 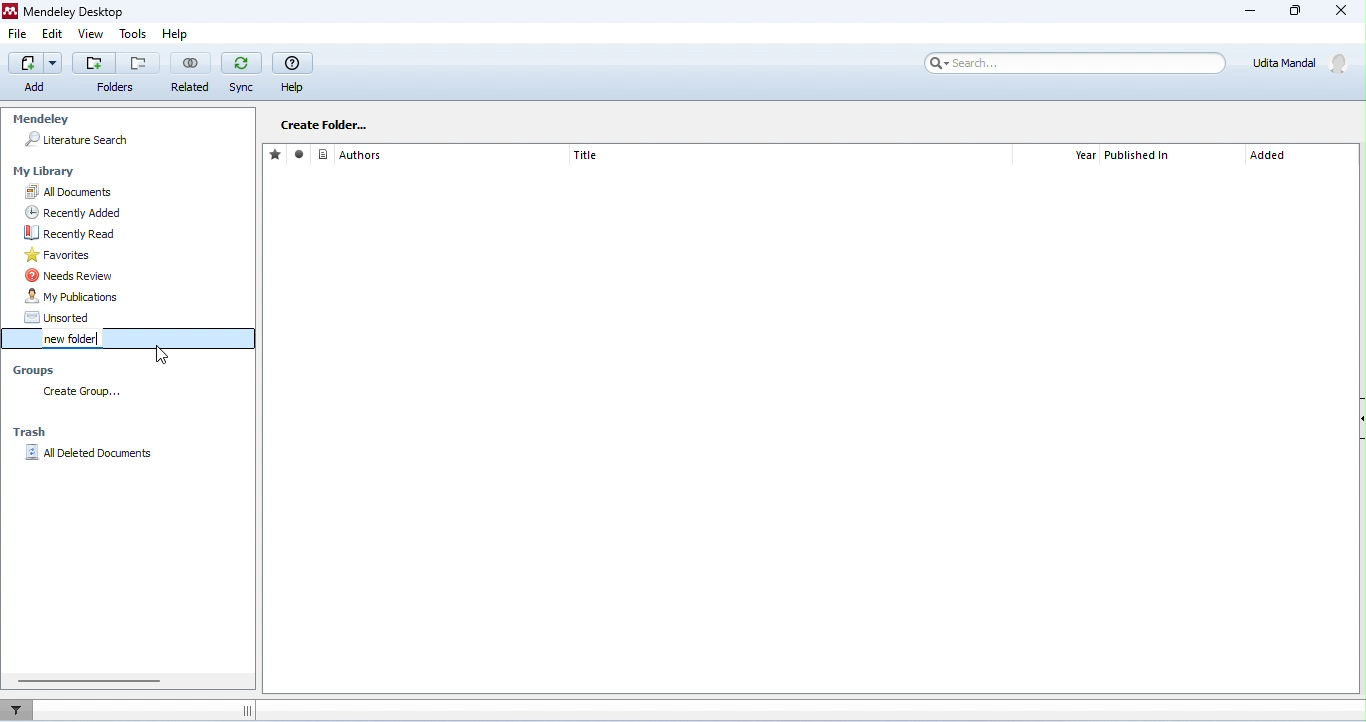 What do you see at coordinates (1072, 63) in the screenshot?
I see `search bar` at bounding box center [1072, 63].